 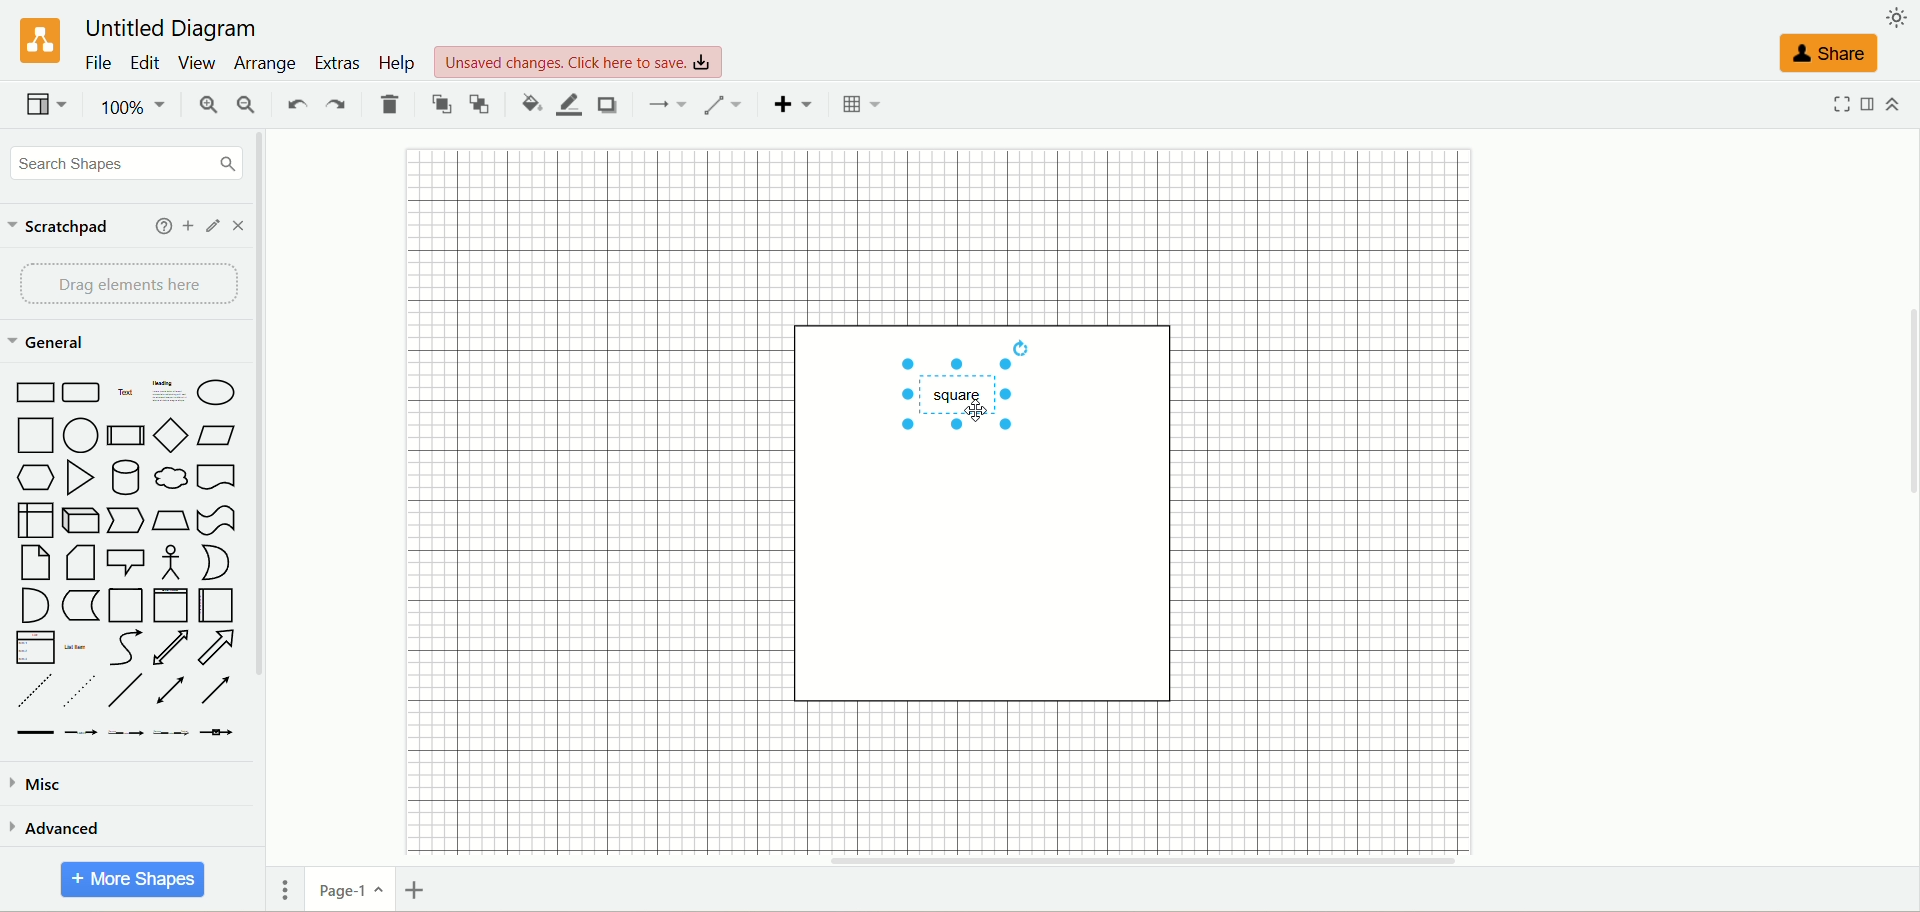 What do you see at coordinates (730, 104) in the screenshot?
I see `waypoints` at bounding box center [730, 104].